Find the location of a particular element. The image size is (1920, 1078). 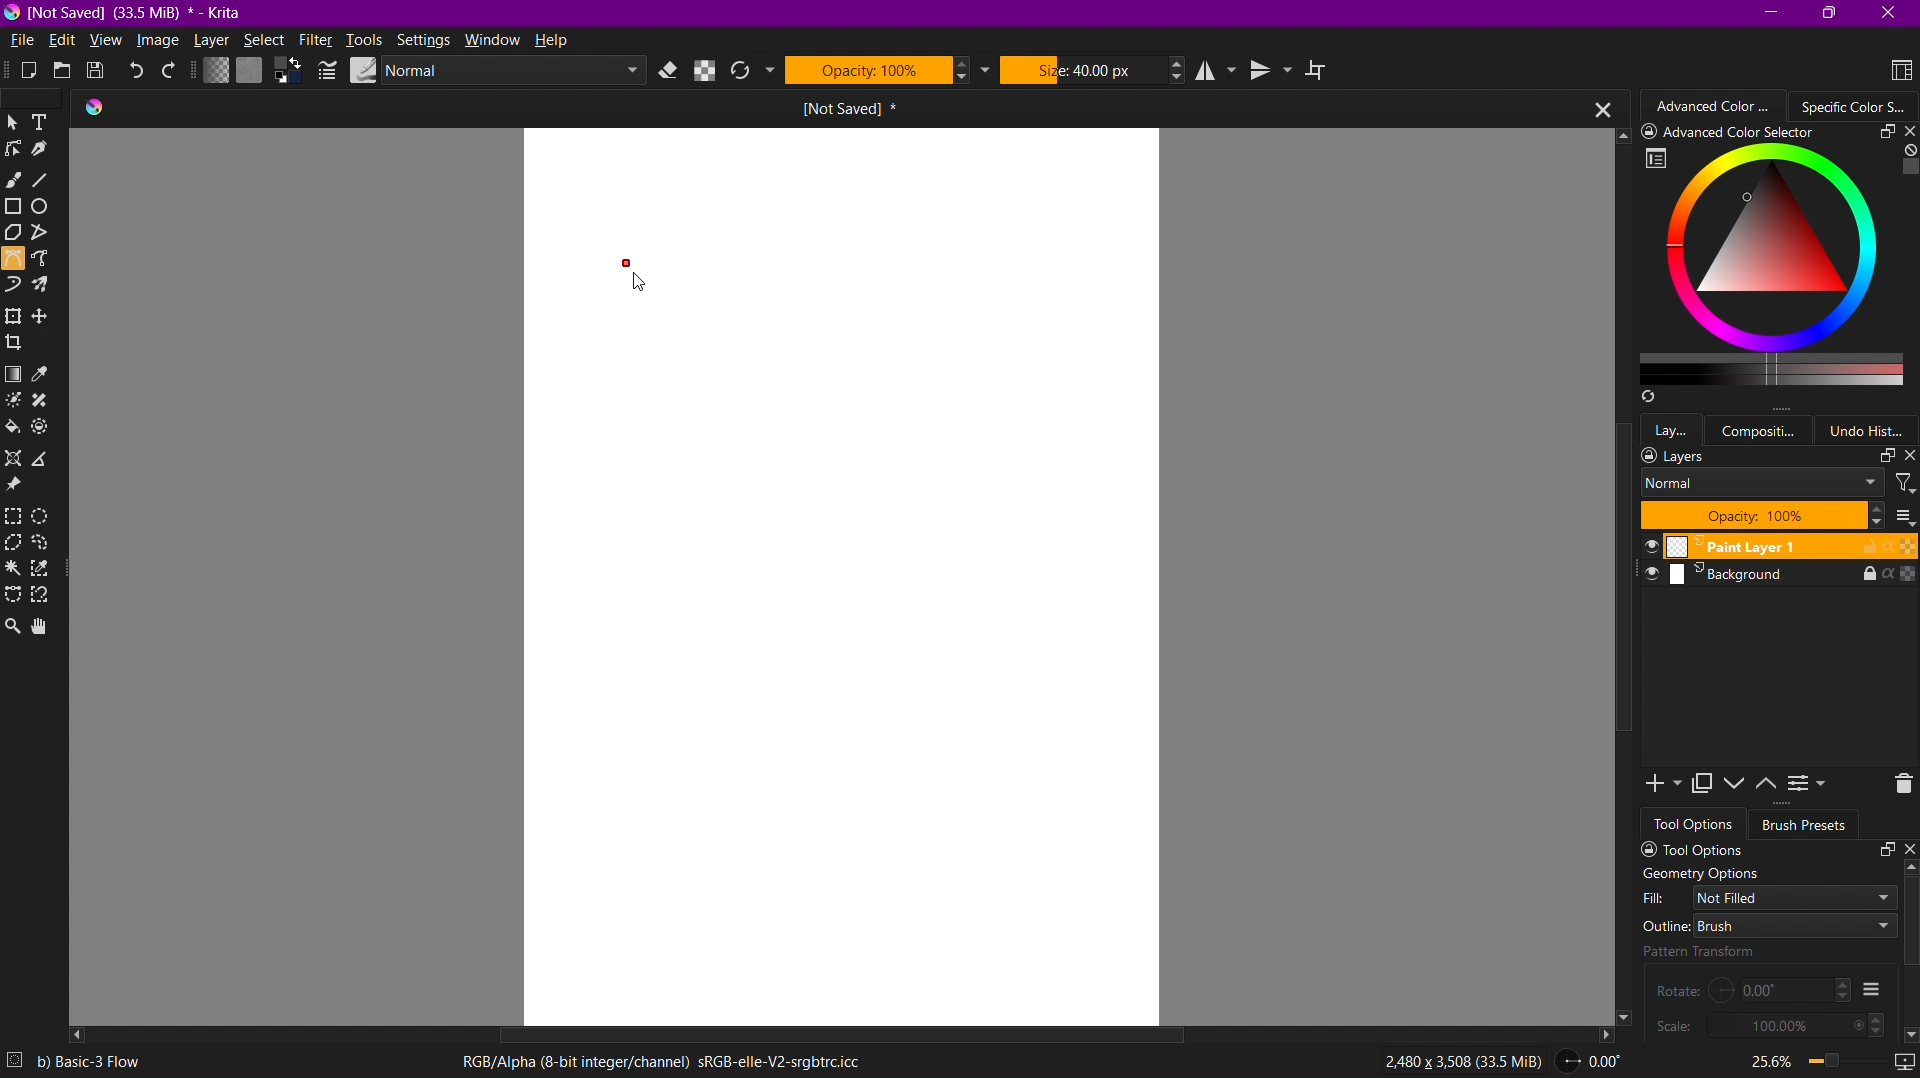

Move Layer or Mask Down is located at coordinates (1738, 784).